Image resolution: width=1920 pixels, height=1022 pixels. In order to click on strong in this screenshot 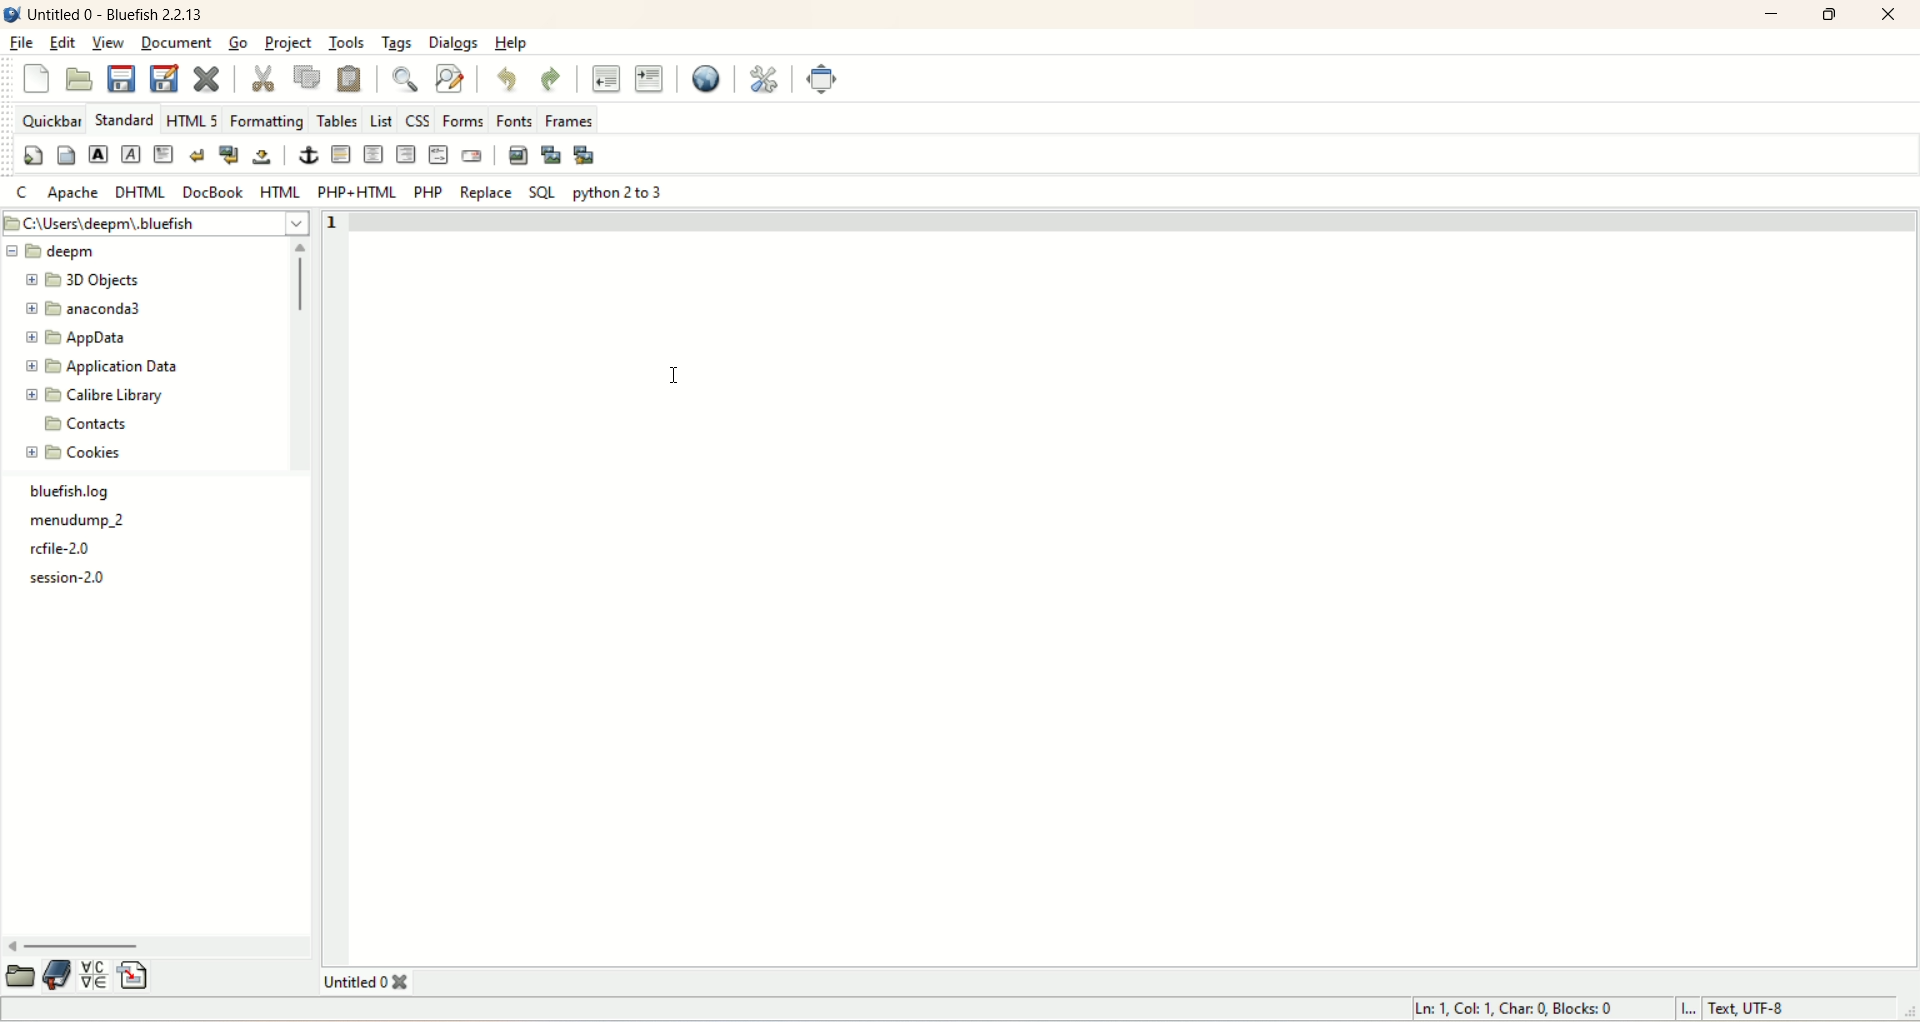, I will do `click(99, 154)`.